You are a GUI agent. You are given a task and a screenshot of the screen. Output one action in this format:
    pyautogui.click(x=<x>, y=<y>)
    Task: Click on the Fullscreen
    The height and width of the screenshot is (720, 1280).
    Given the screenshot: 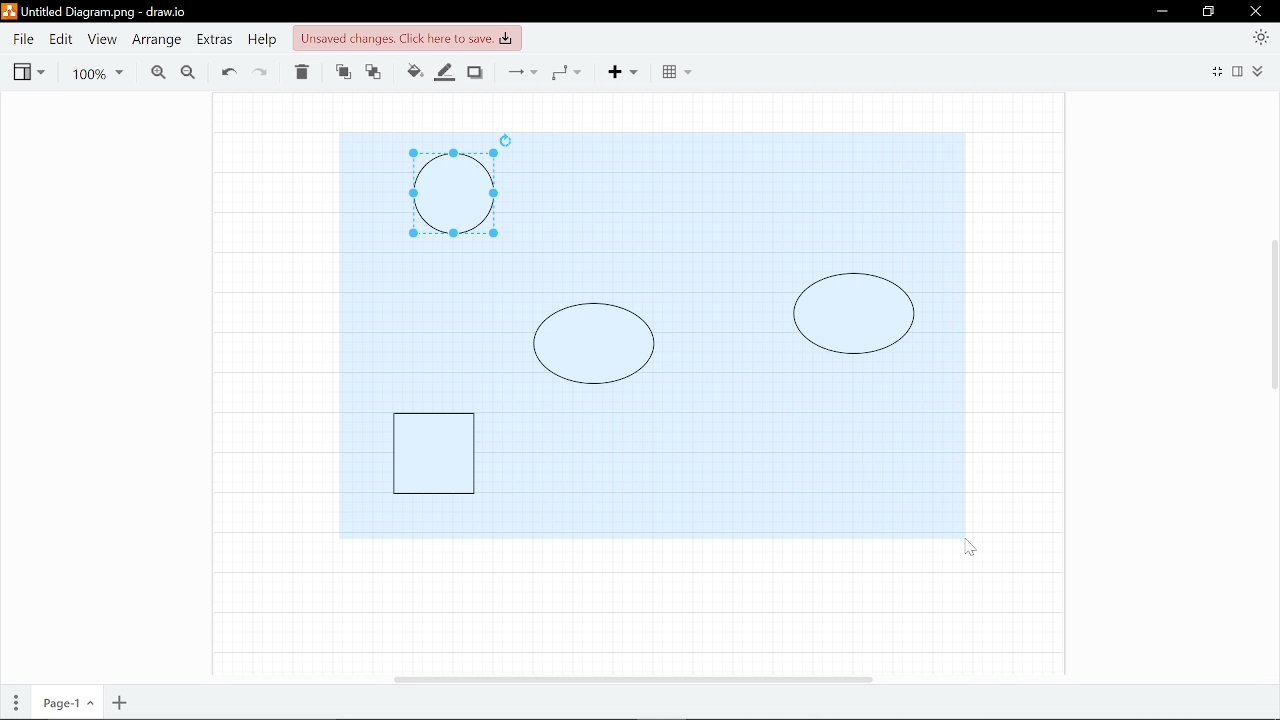 What is the action you would take?
    pyautogui.click(x=1215, y=73)
    